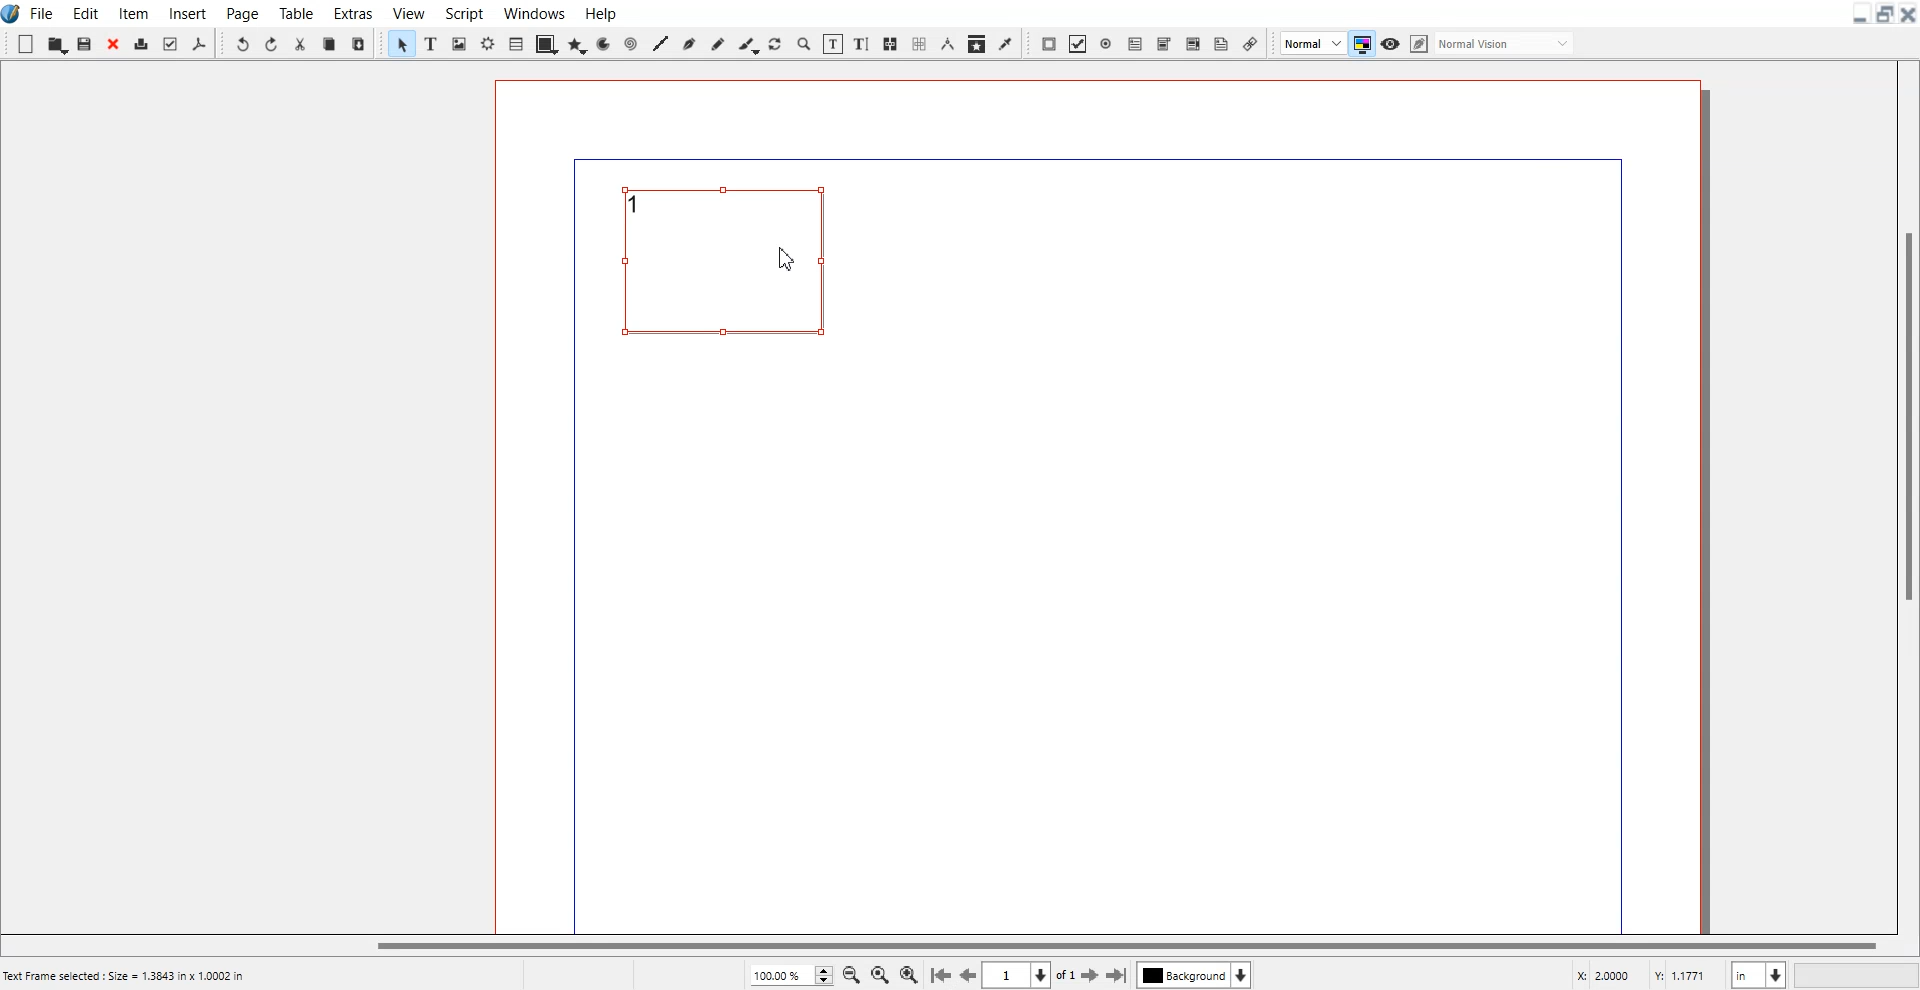  What do you see at coordinates (659, 43) in the screenshot?
I see `Line` at bounding box center [659, 43].